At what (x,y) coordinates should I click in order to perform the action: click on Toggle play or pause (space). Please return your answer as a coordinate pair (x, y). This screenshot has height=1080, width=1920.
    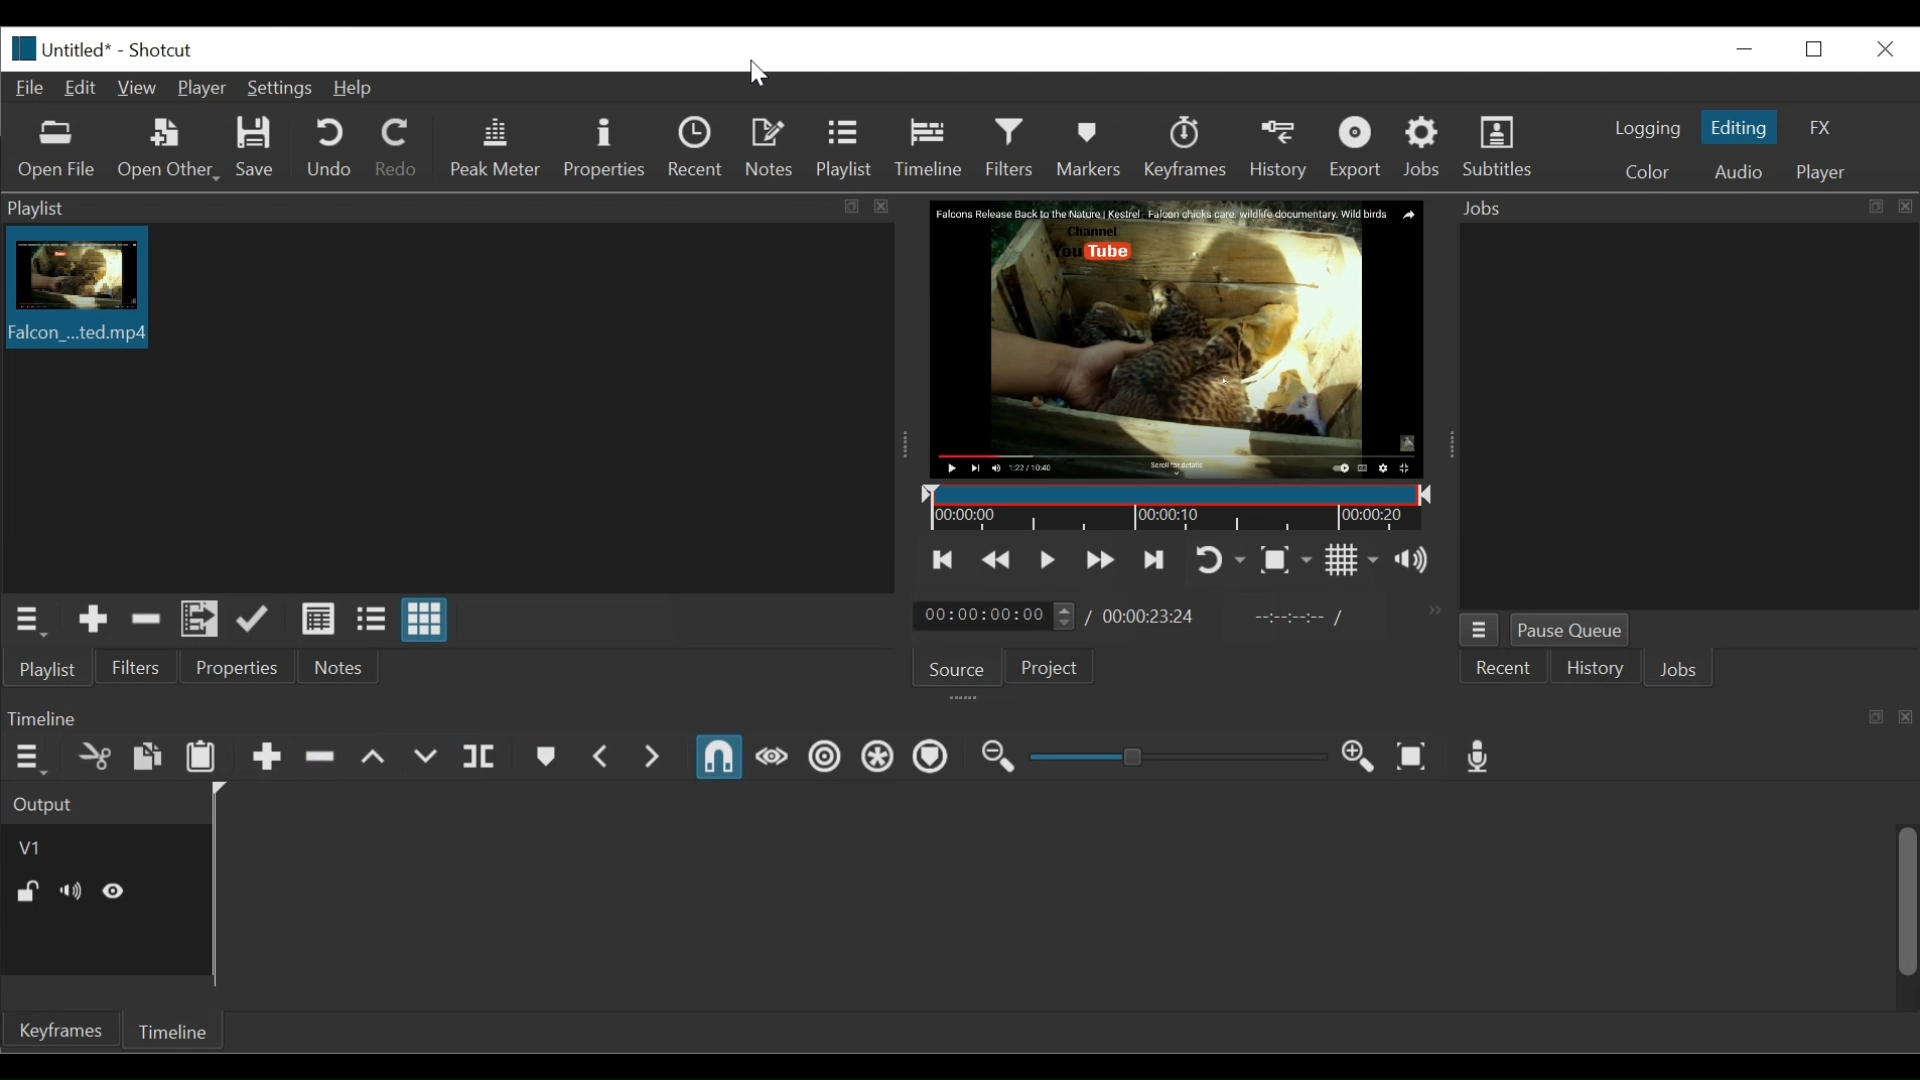
    Looking at the image, I should click on (1049, 557).